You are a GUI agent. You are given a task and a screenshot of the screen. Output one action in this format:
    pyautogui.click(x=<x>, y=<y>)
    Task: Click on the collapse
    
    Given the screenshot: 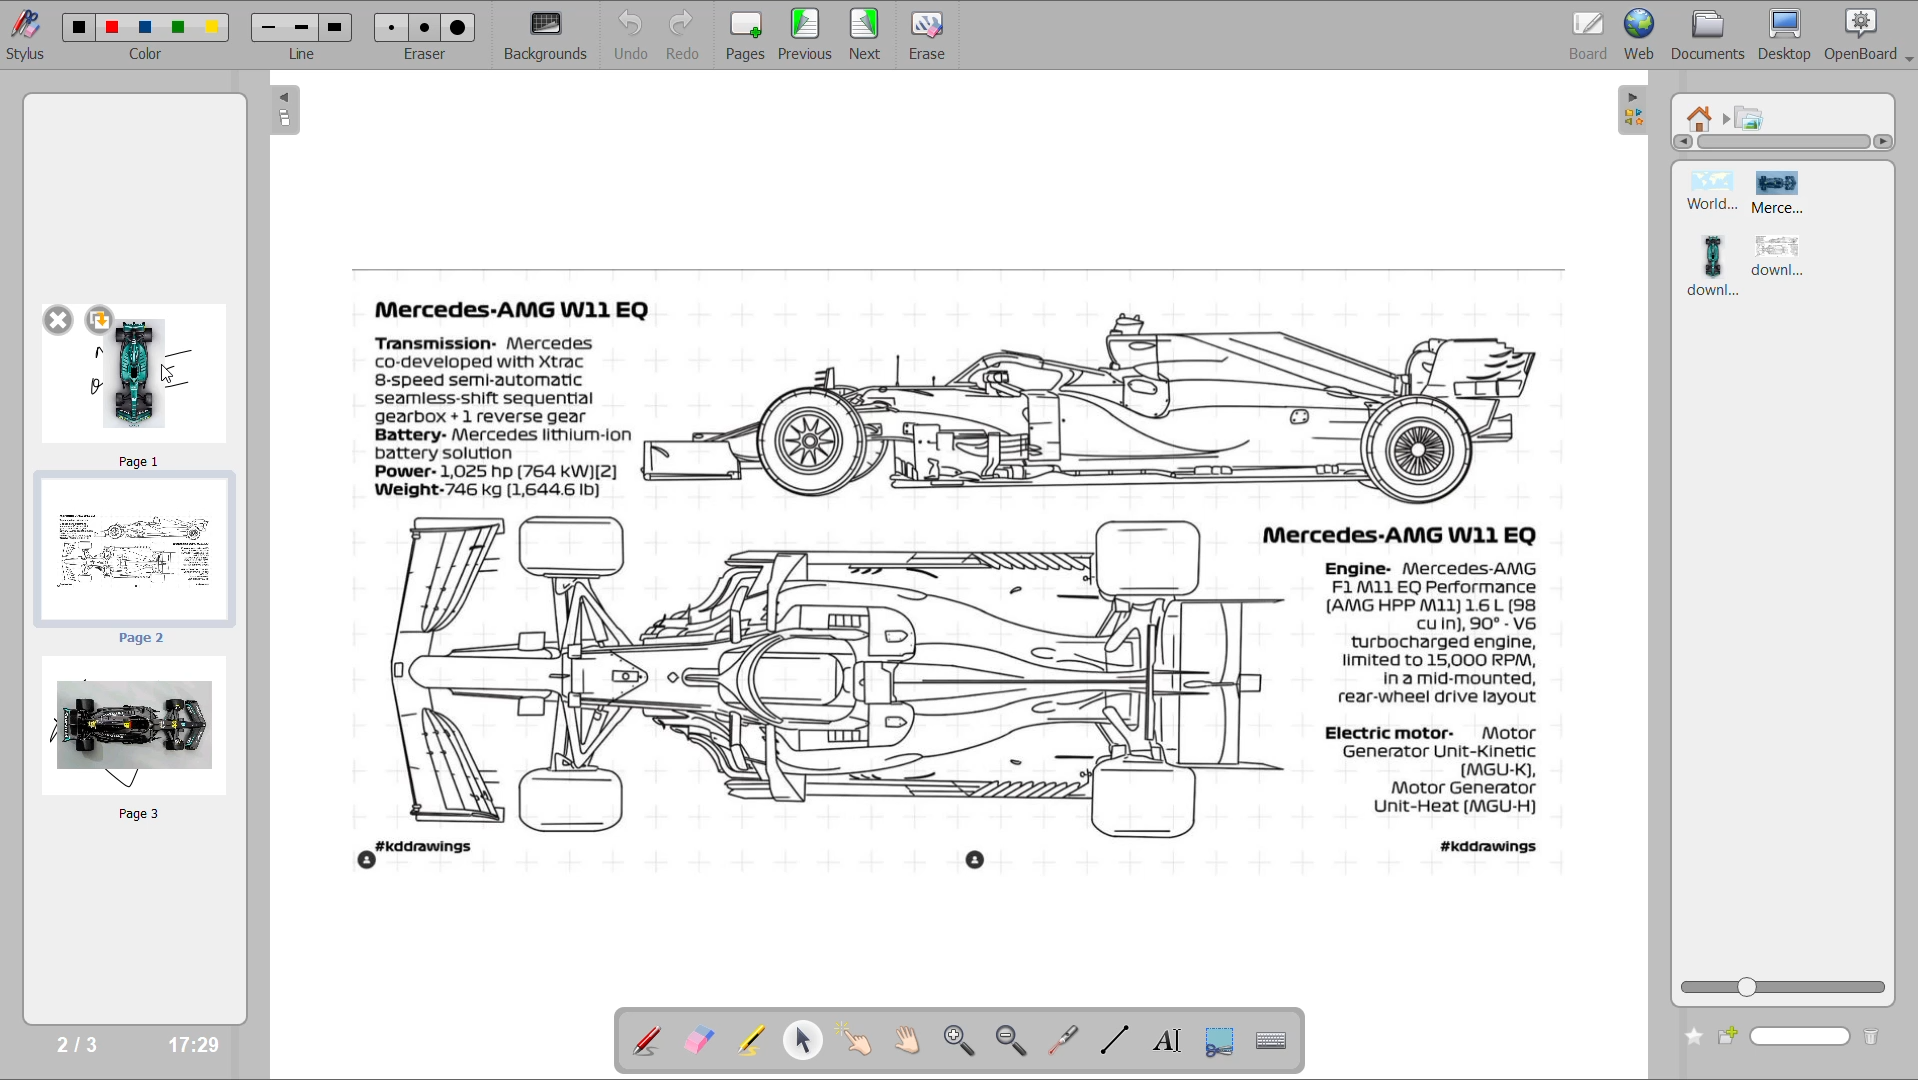 What is the action you would take?
    pyautogui.click(x=1629, y=112)
    